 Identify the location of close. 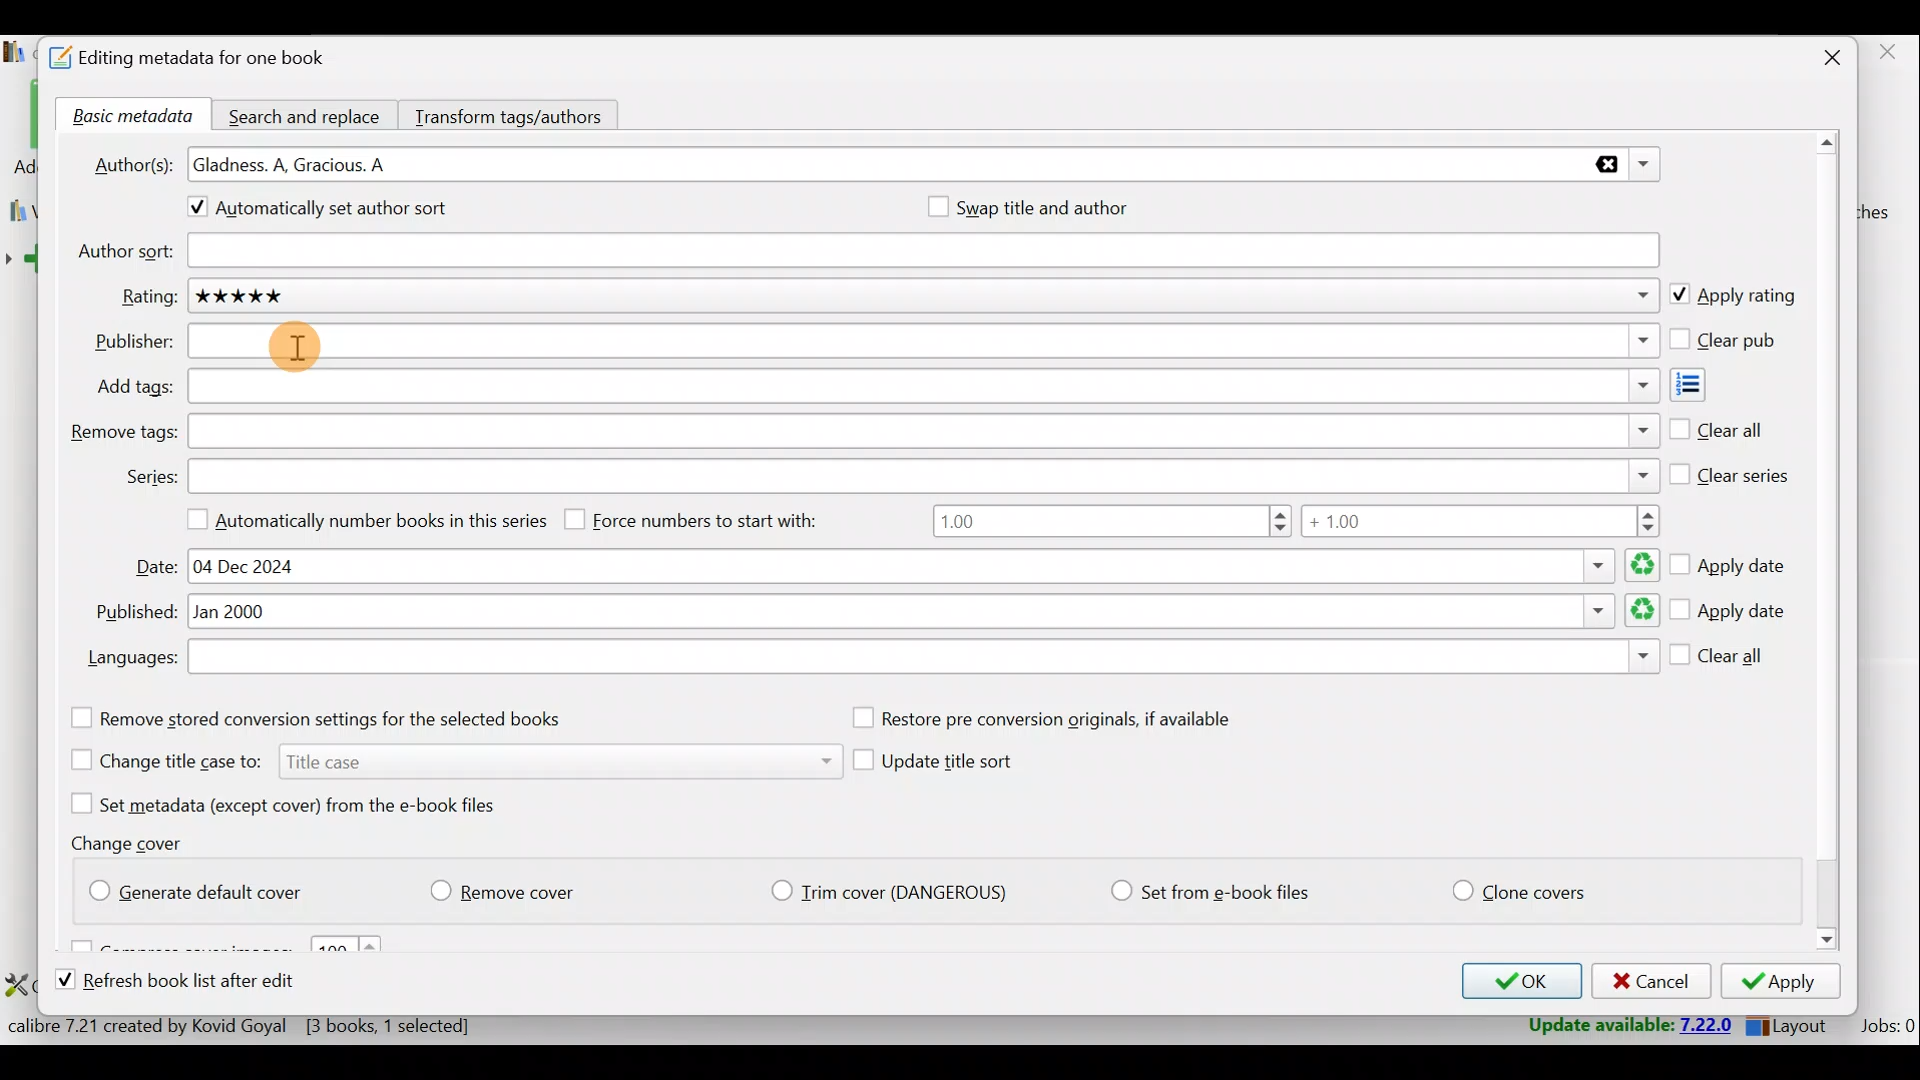
(1886, 53).